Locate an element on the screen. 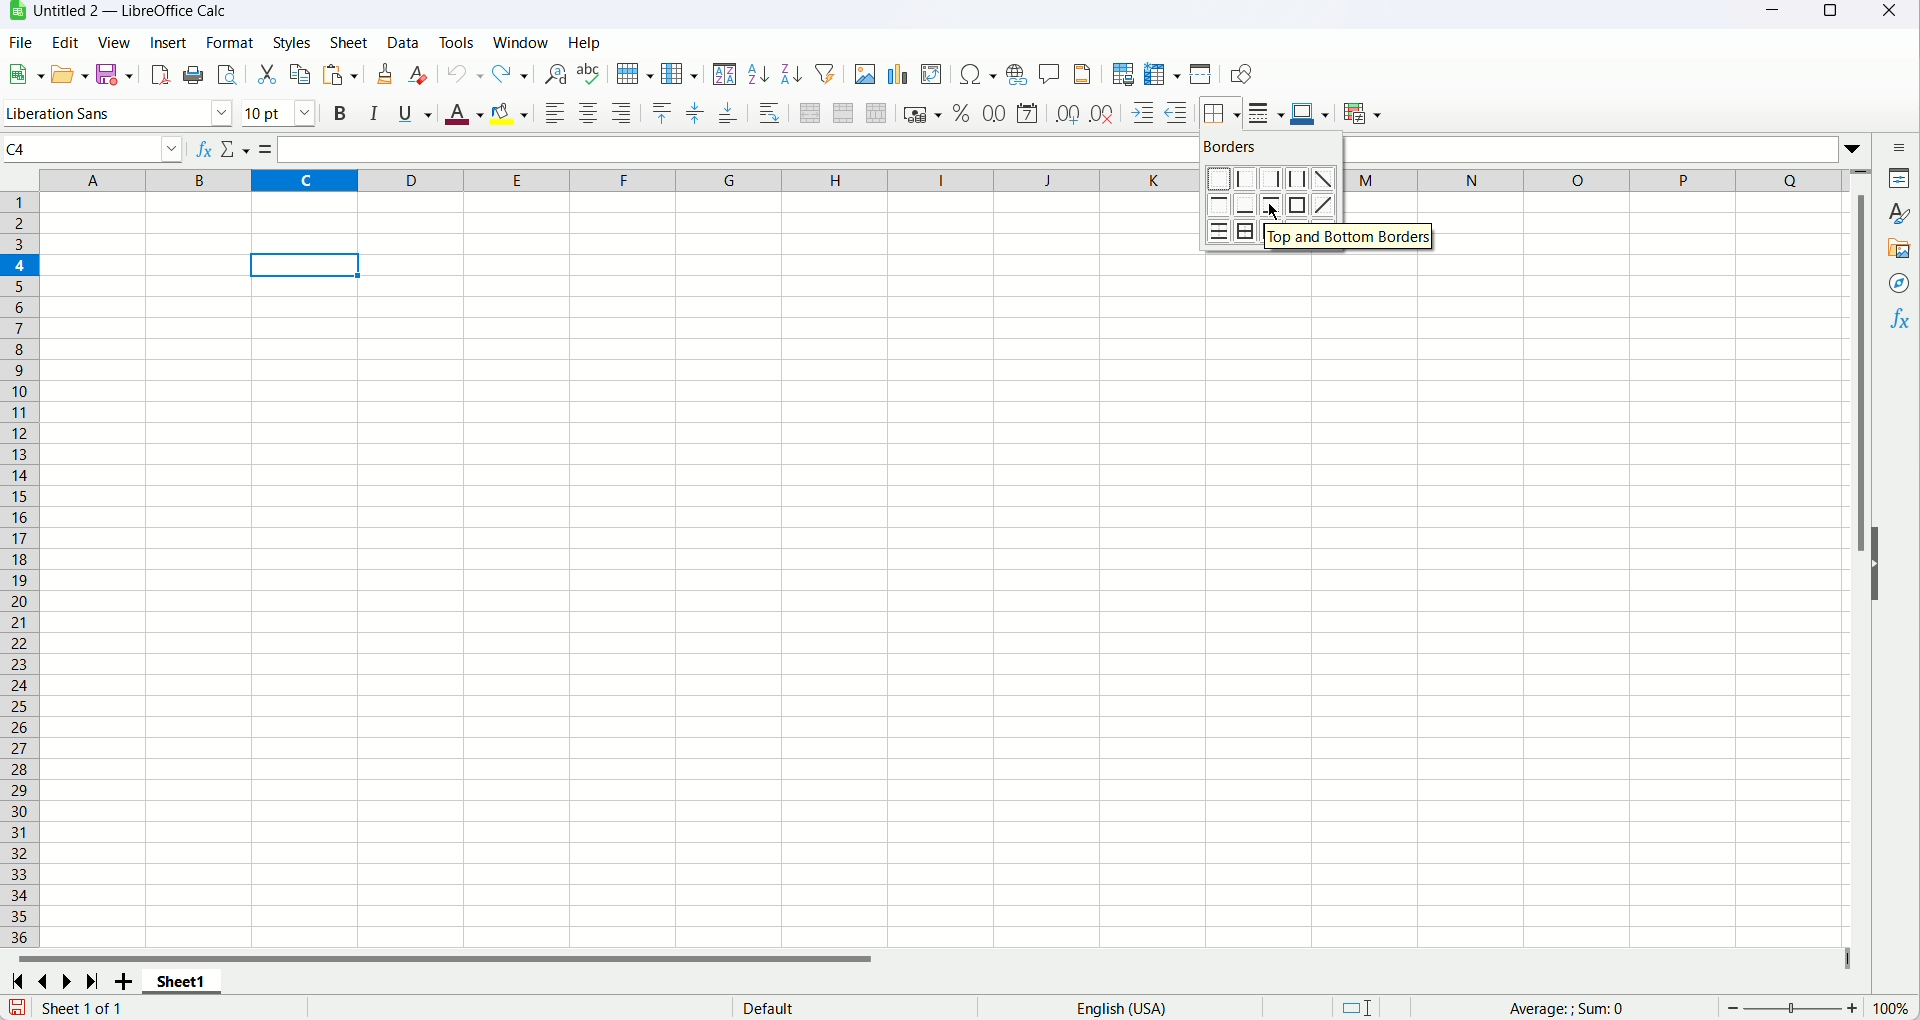  New is located at coordinates (25, 70).